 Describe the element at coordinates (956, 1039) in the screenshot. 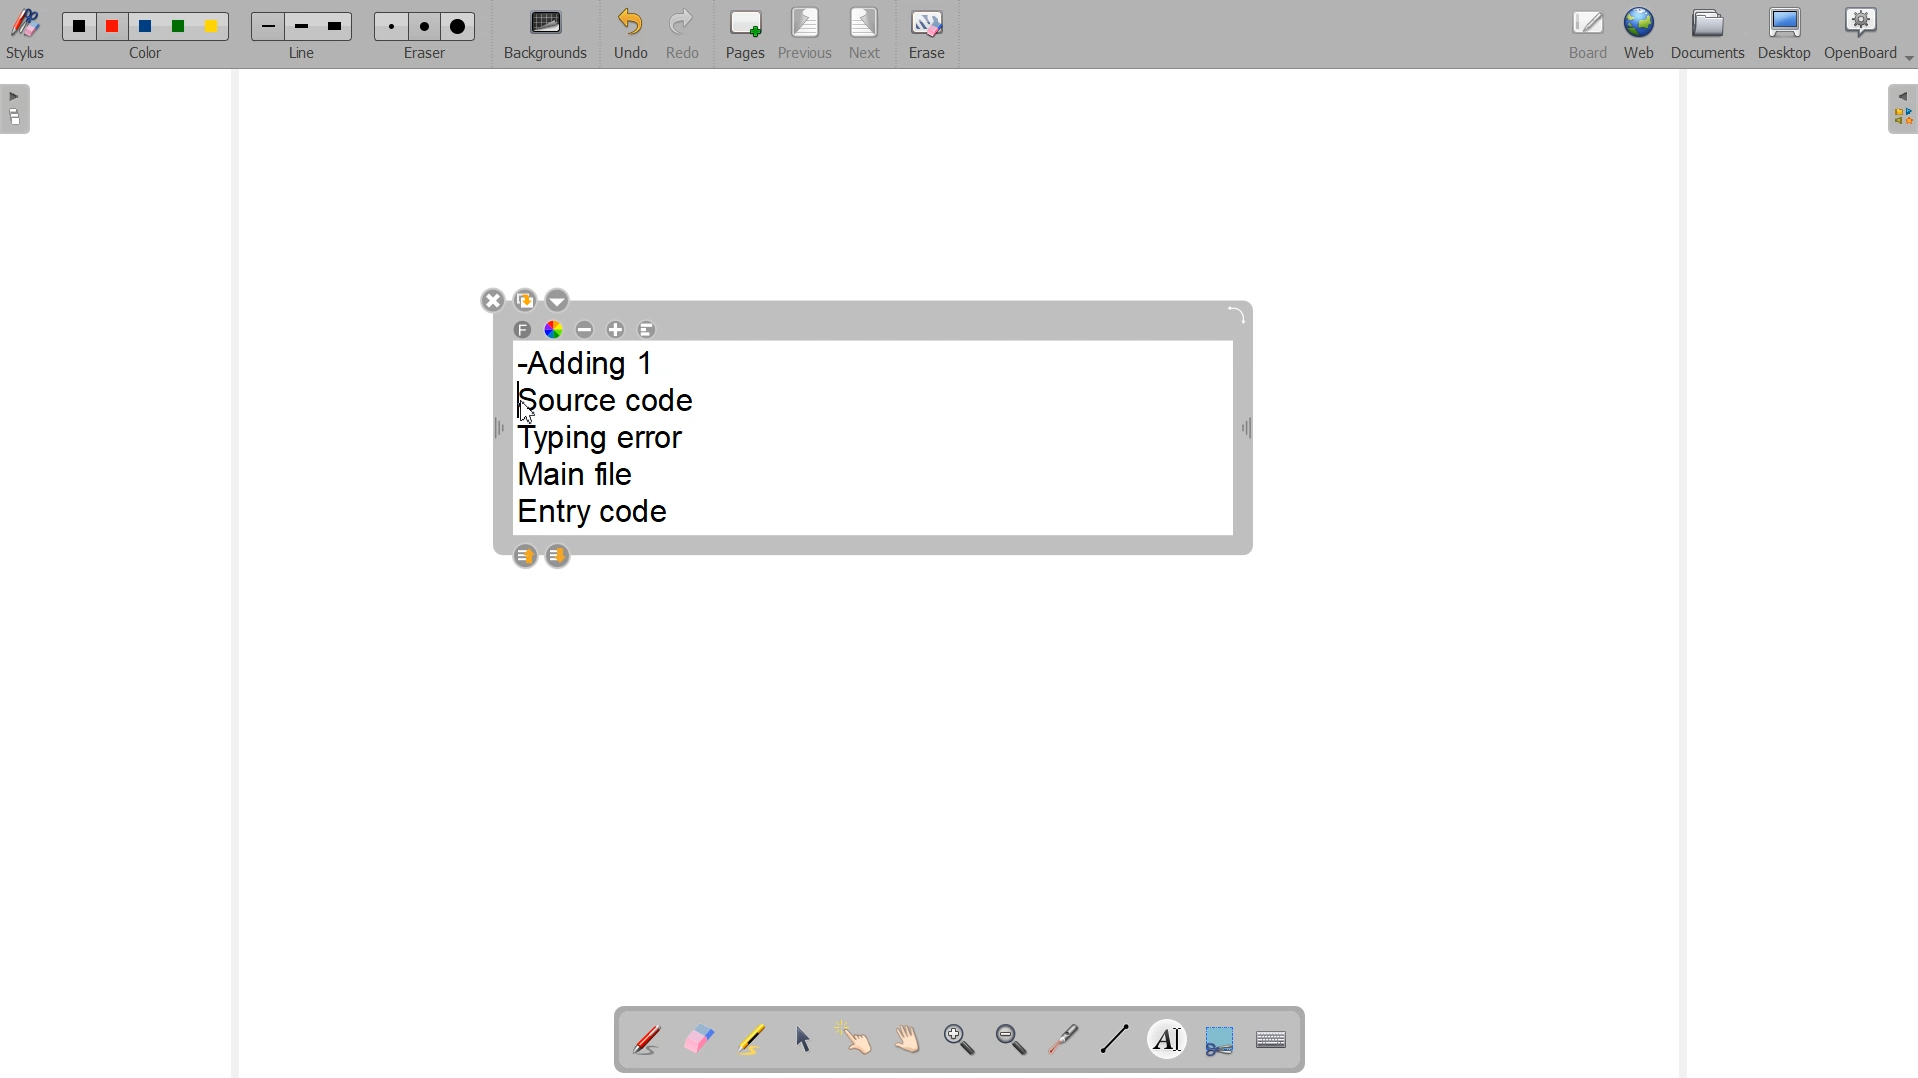

I see `Zoom in` at that location.